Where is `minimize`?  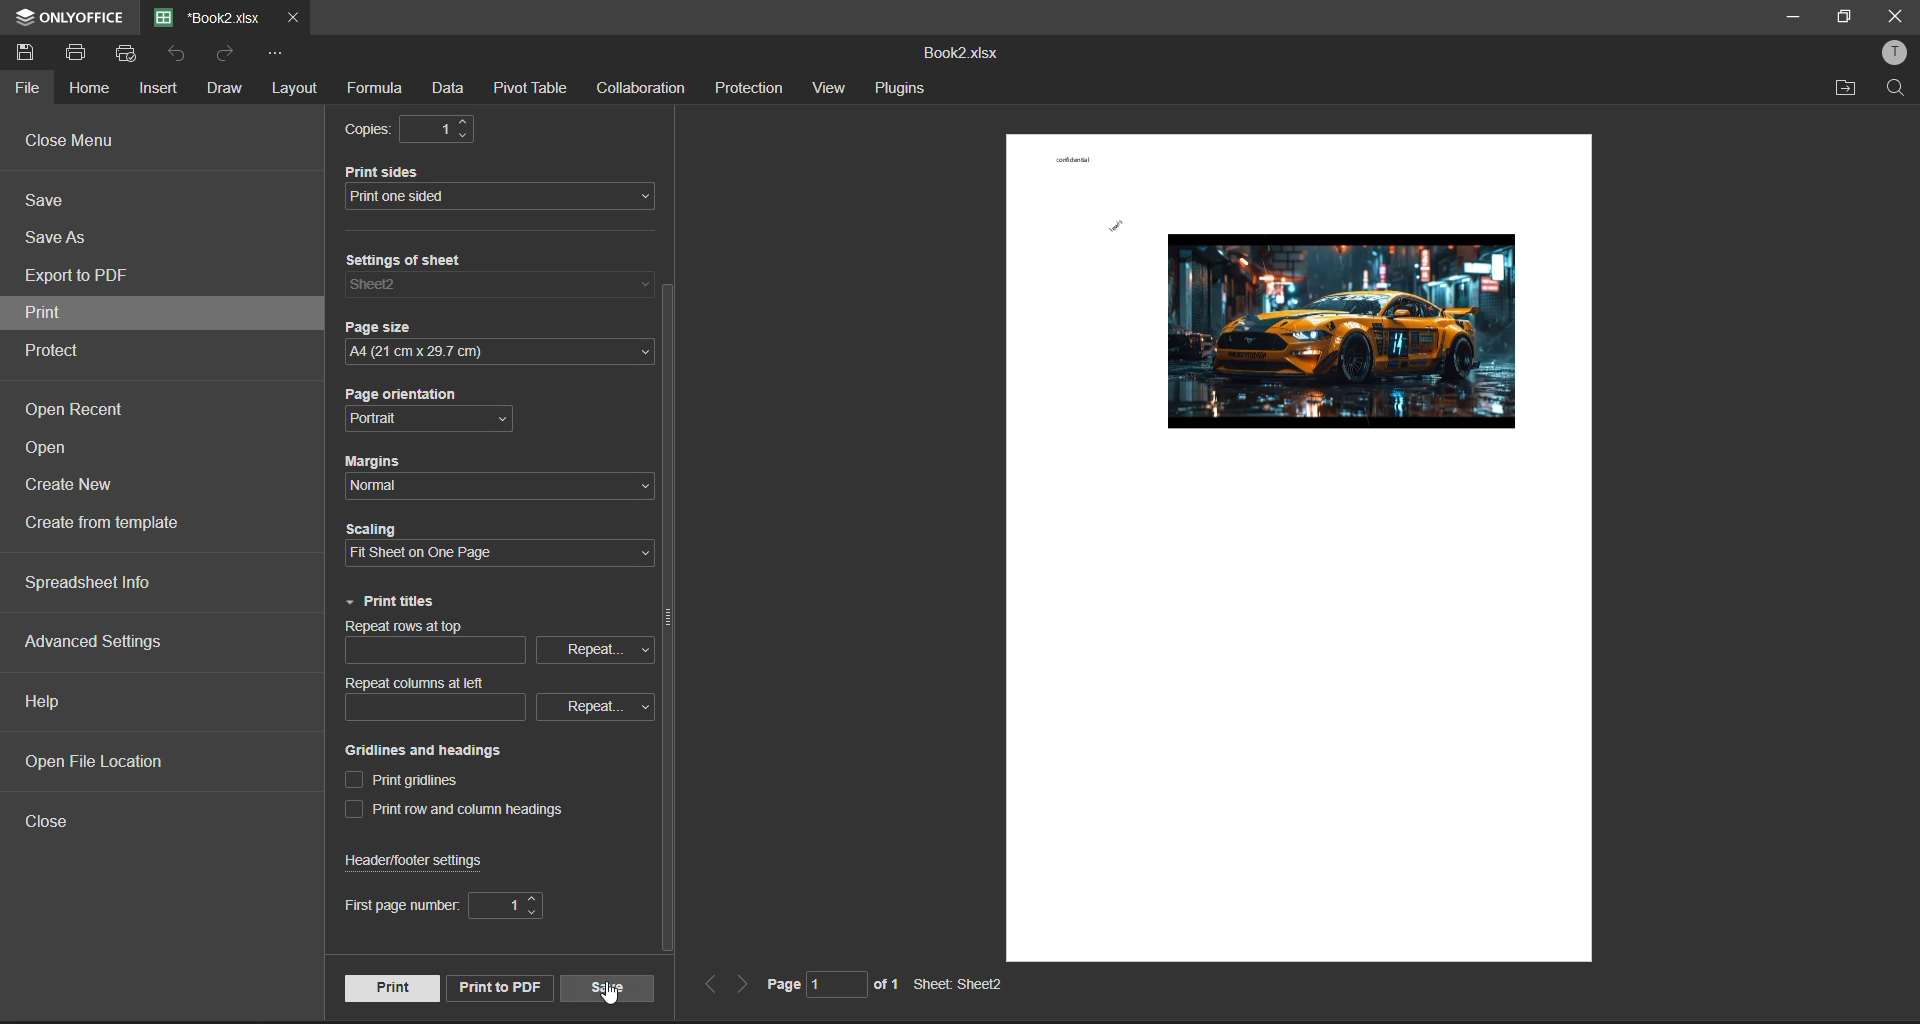
minimize is located at coordinates (1789, 15).